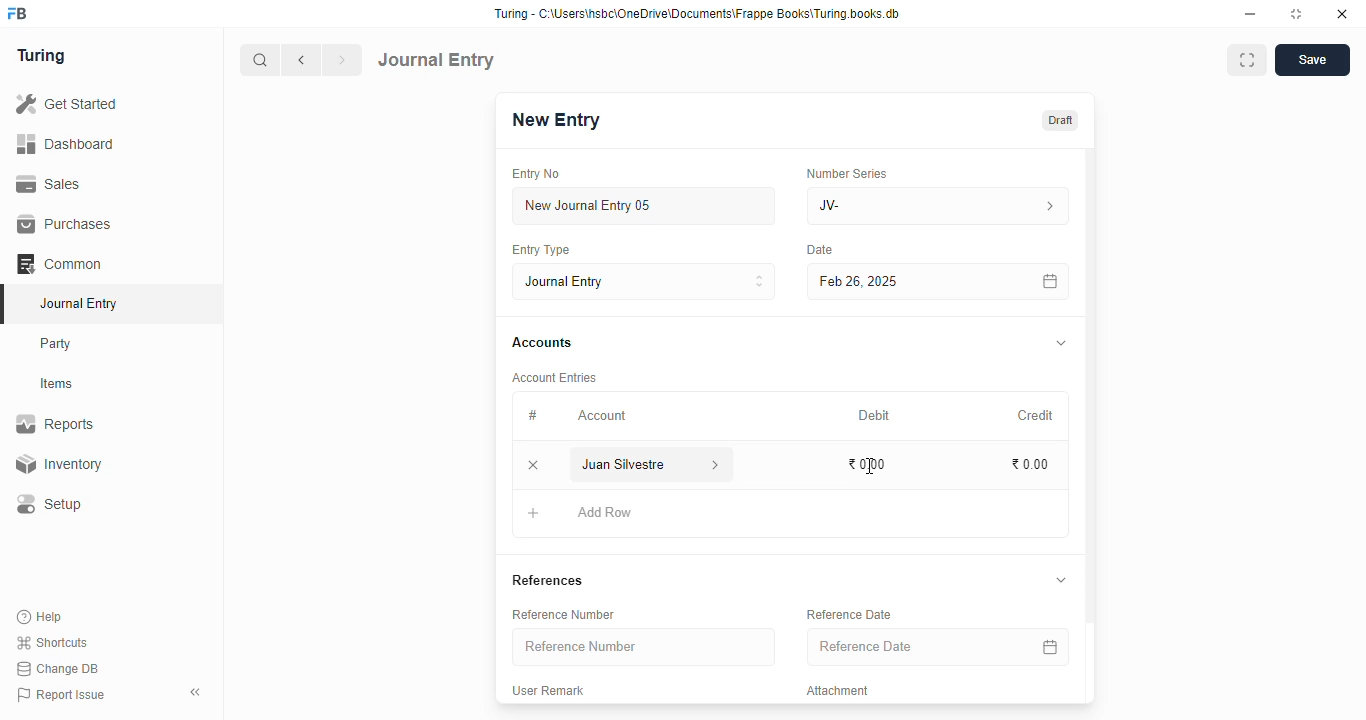 This screenshot has height=720, width=1366. What do you see at coordinates (61, 264) in the screenshot?
I see `common` at bounding box center [61, 264].